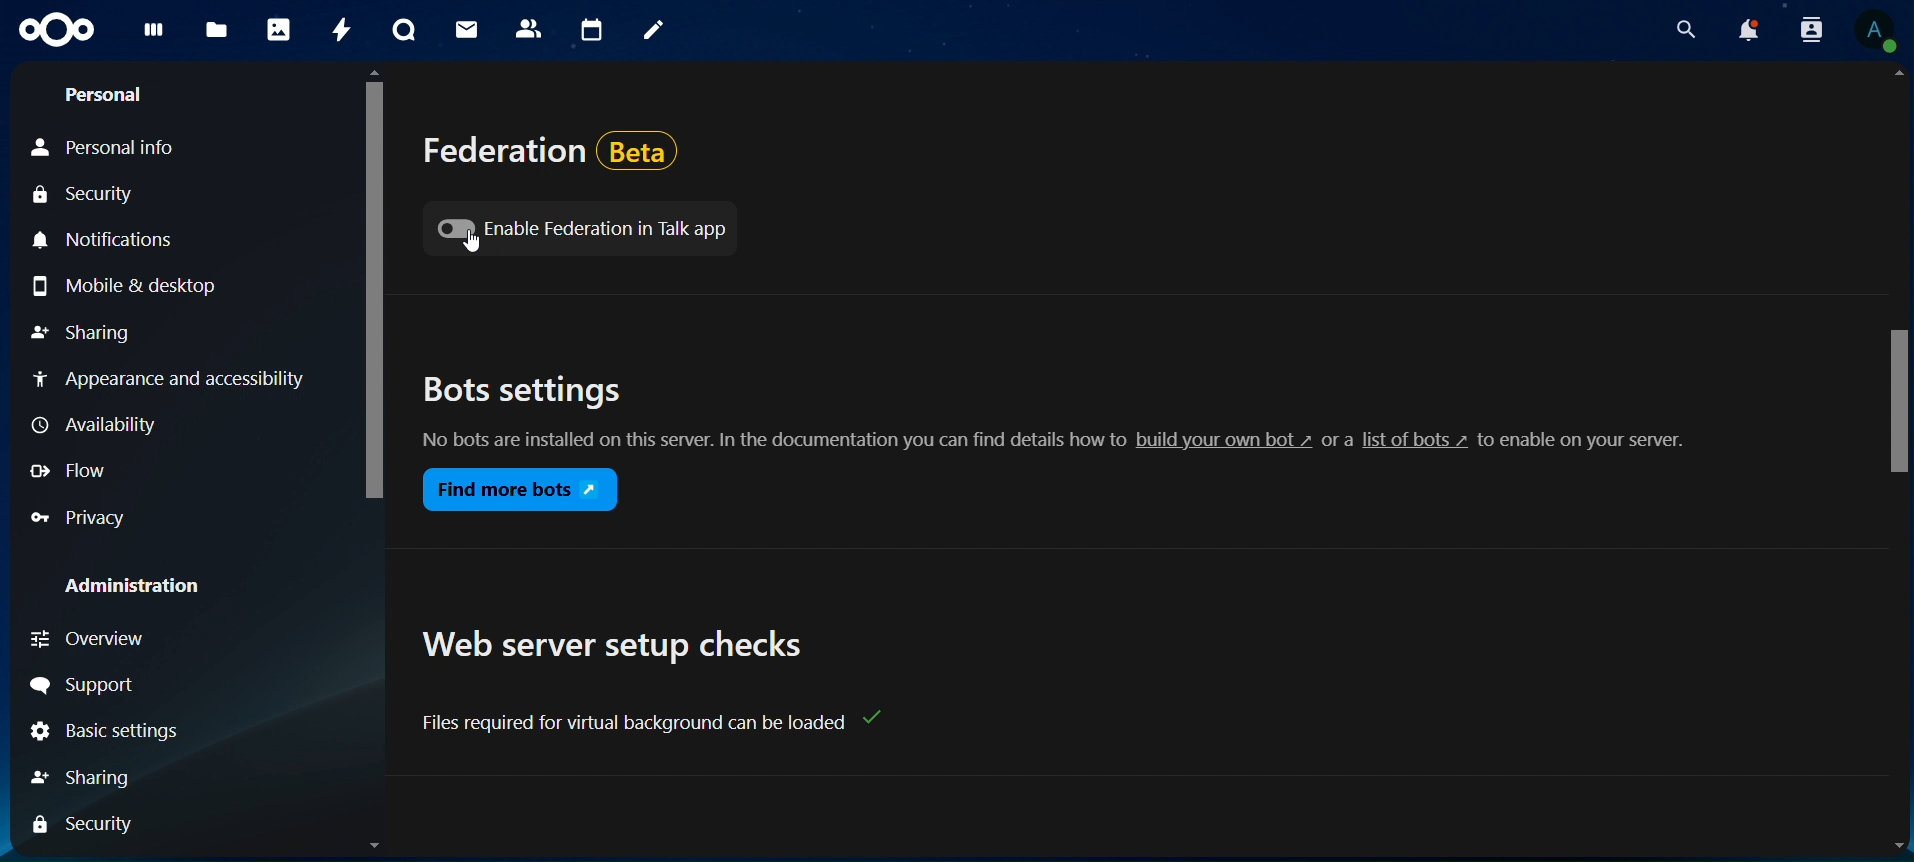  I want to click on Security, so click(84, 828).